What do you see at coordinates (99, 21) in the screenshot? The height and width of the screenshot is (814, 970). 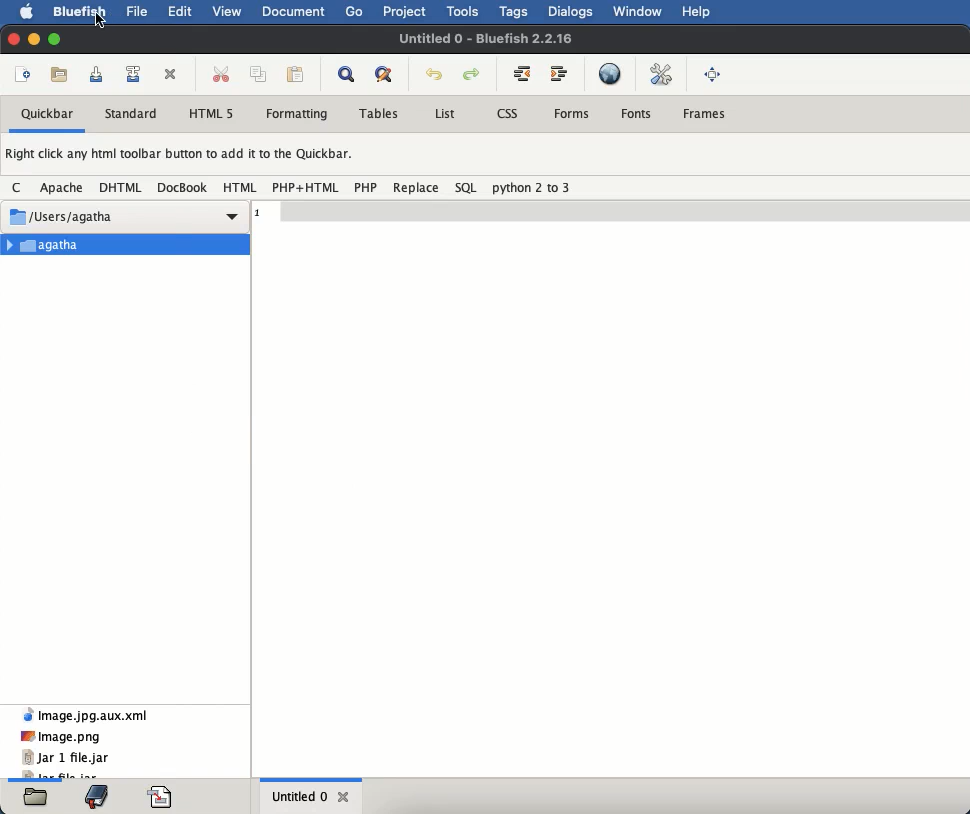 I see `Cursor` at bounding box center [99, 21].